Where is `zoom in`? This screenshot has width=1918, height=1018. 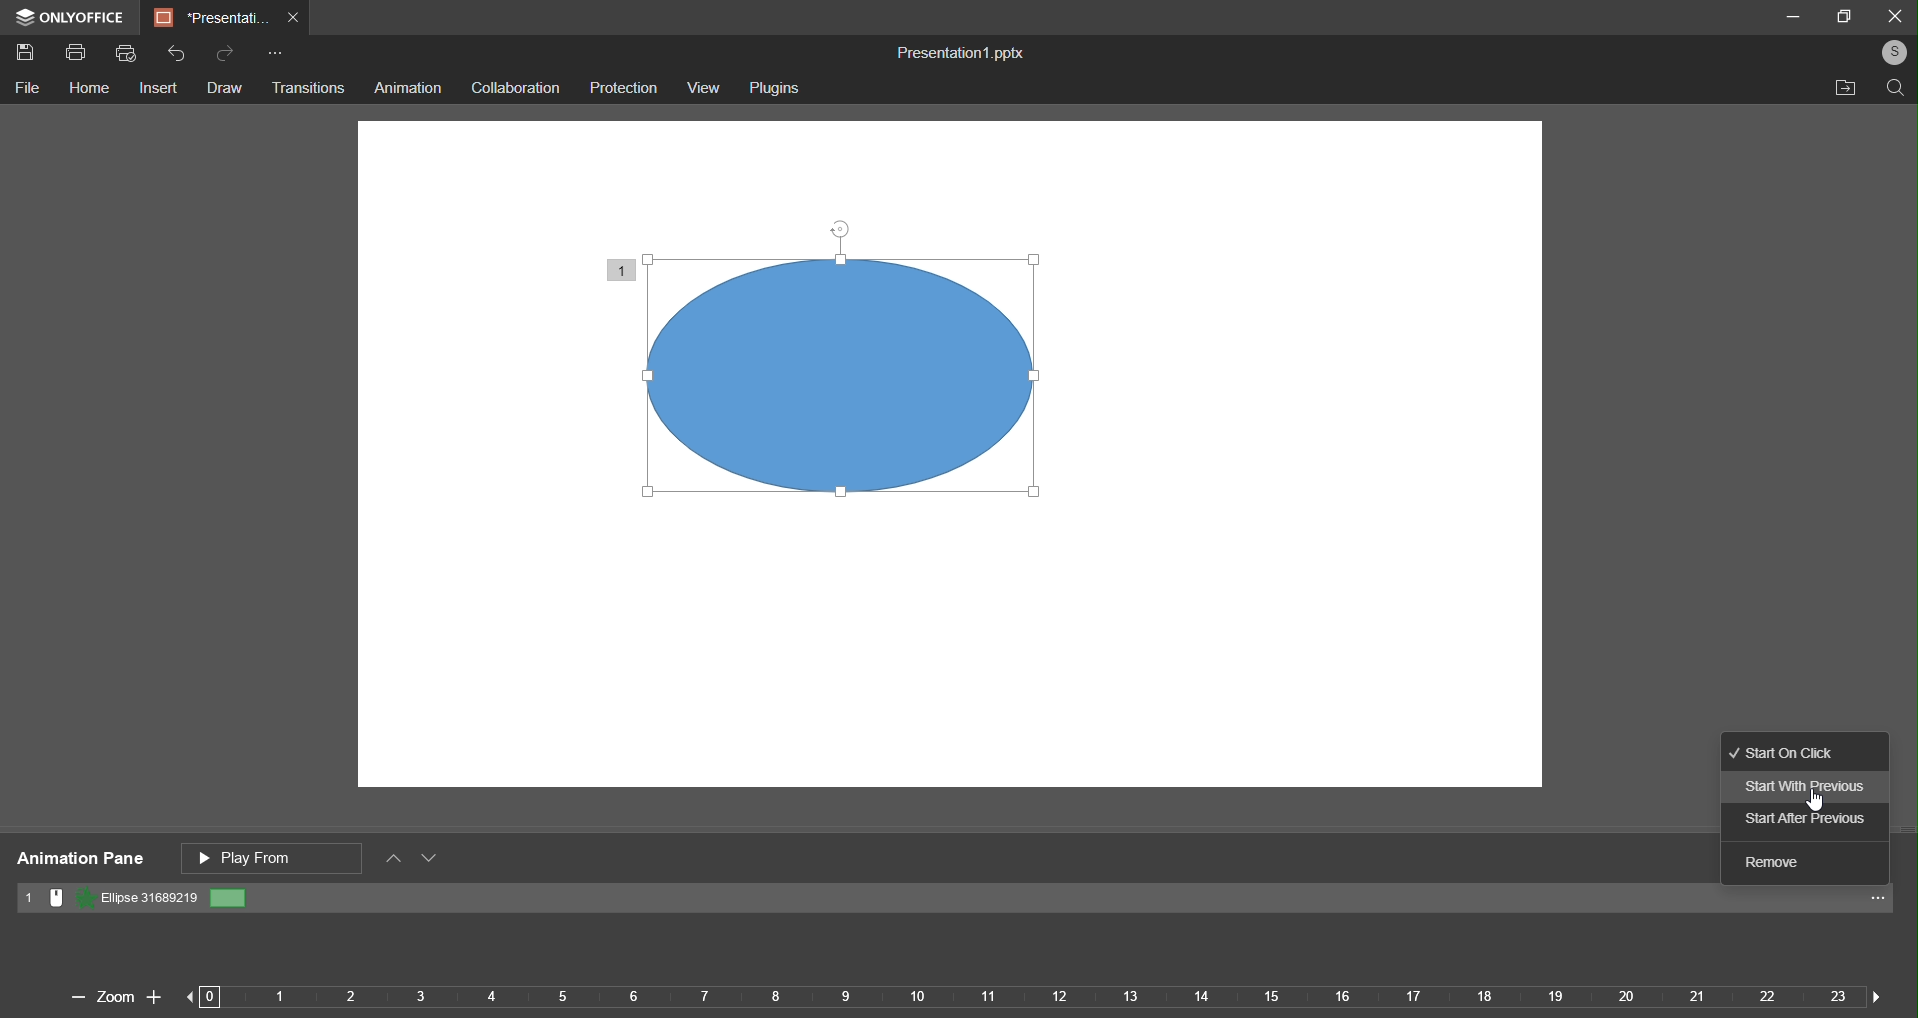
zoom in is located at coordinates (154, 993).